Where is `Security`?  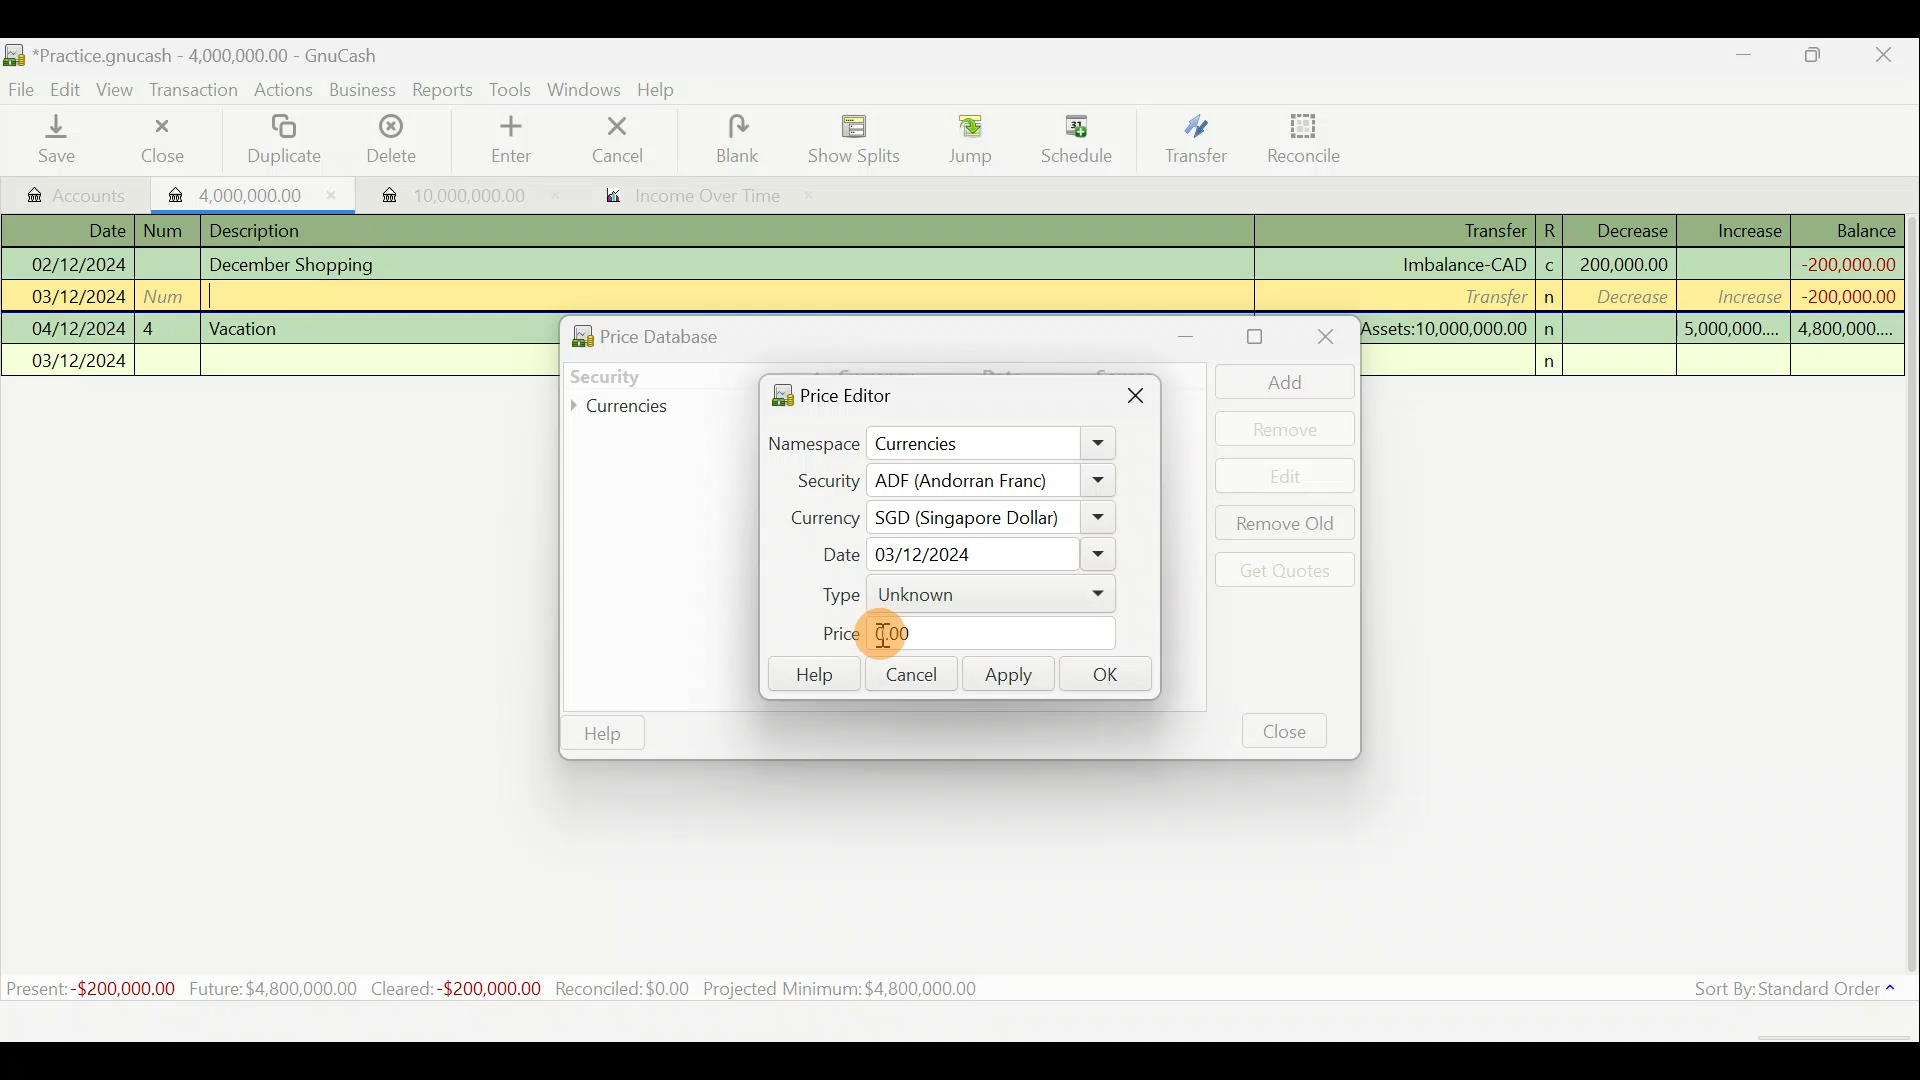
Security is located at coordinates (817, 480).